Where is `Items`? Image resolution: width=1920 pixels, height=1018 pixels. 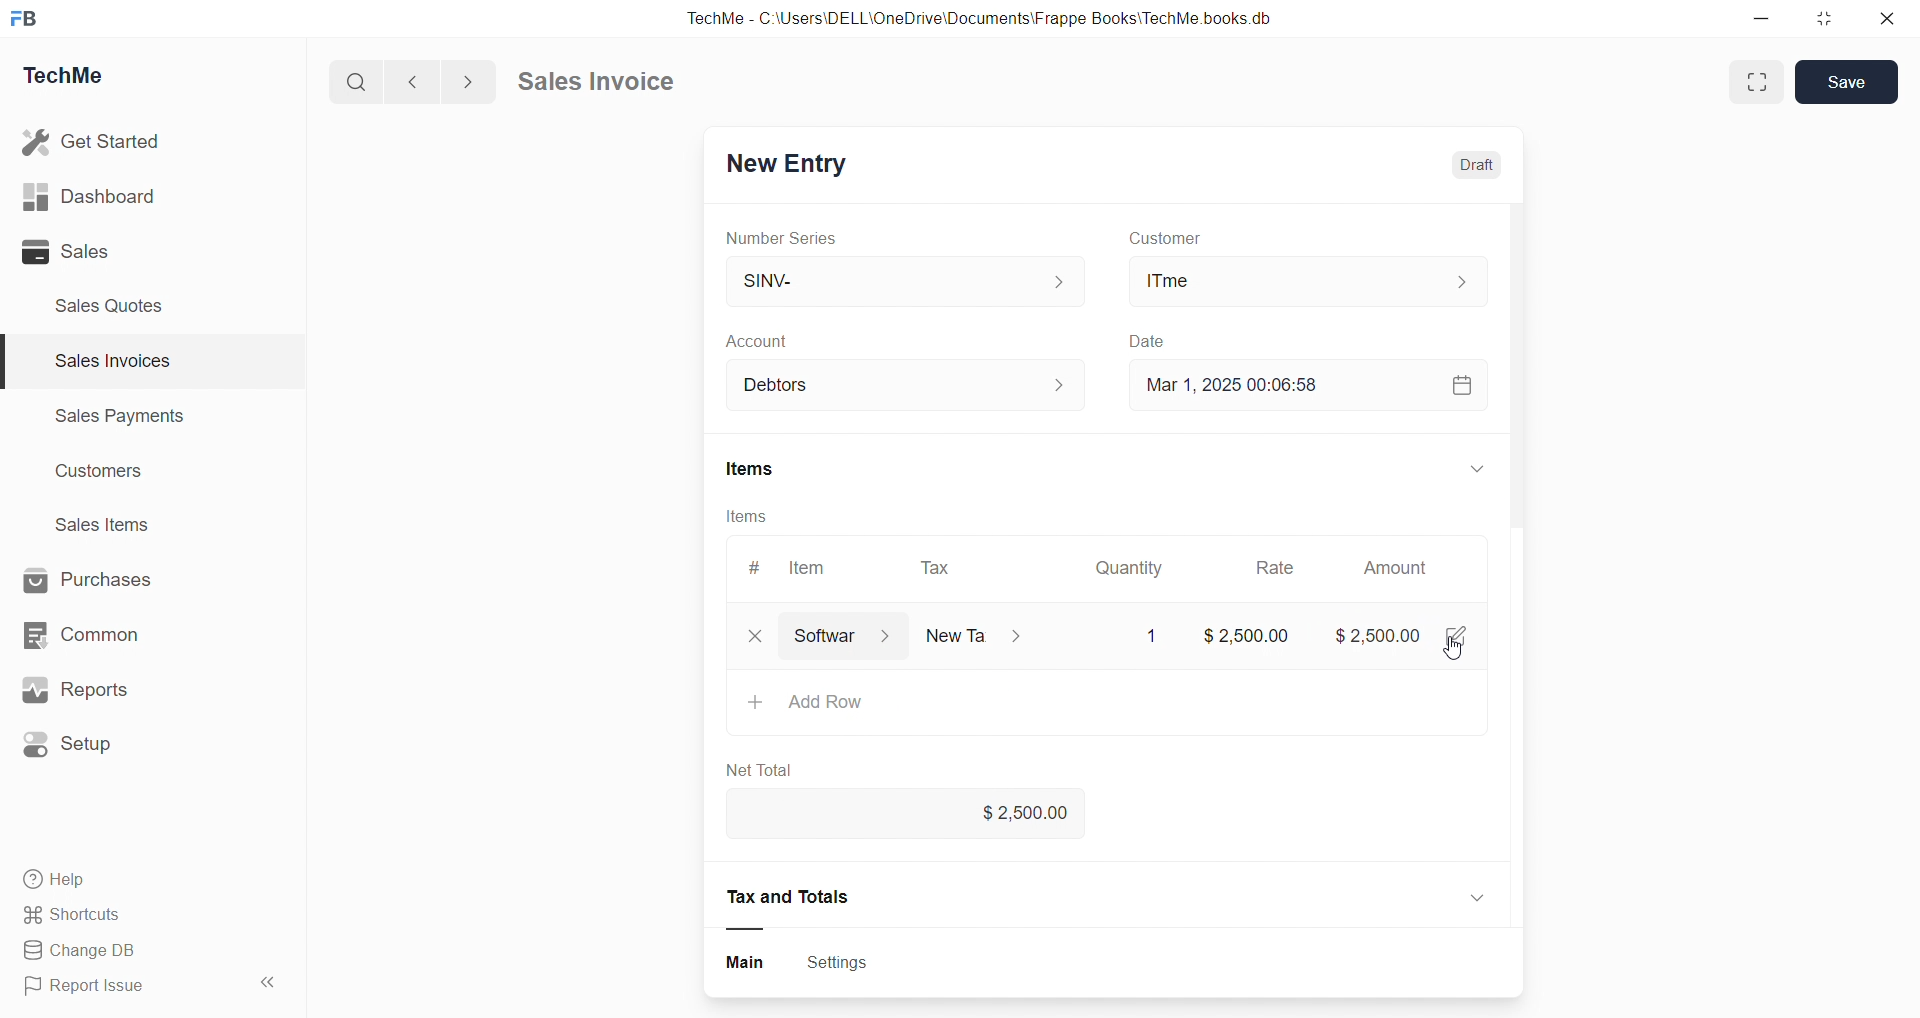
Items is located at coordinates (749, 516).